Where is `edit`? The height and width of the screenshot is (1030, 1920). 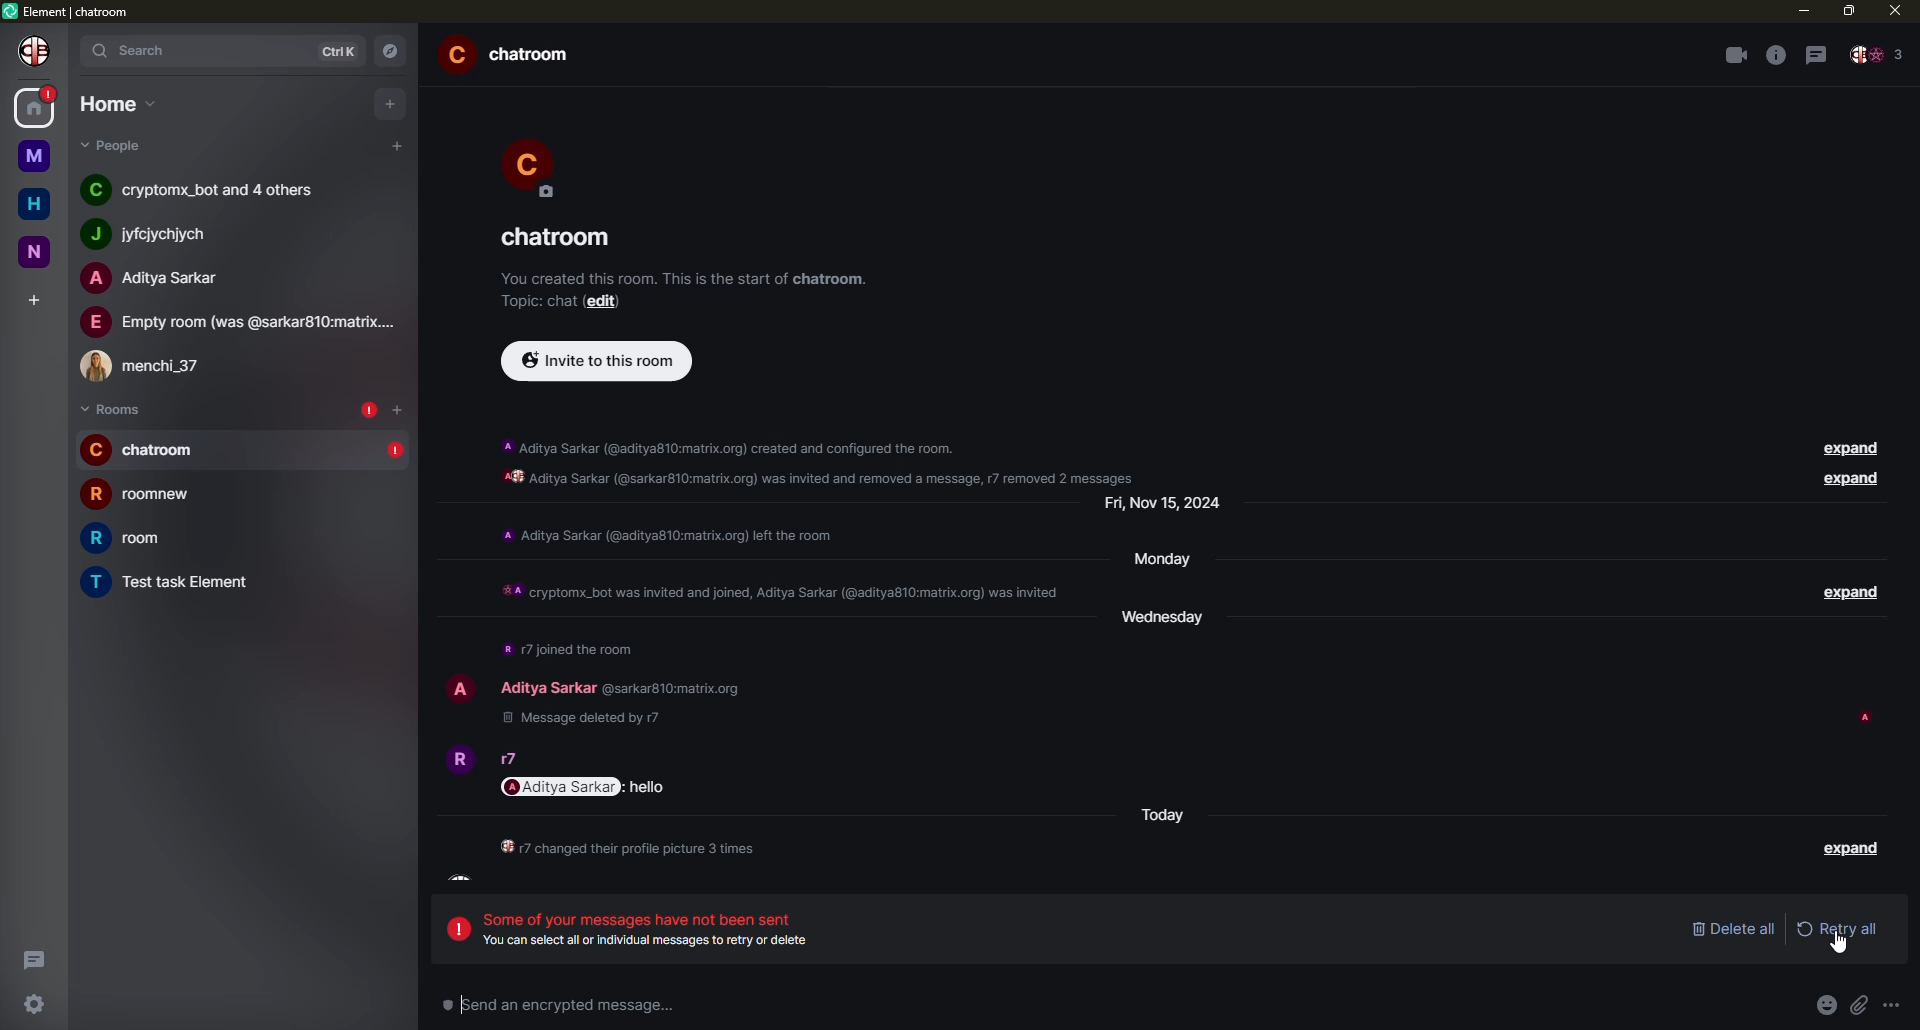
edit is located at coordinates (608, 304).